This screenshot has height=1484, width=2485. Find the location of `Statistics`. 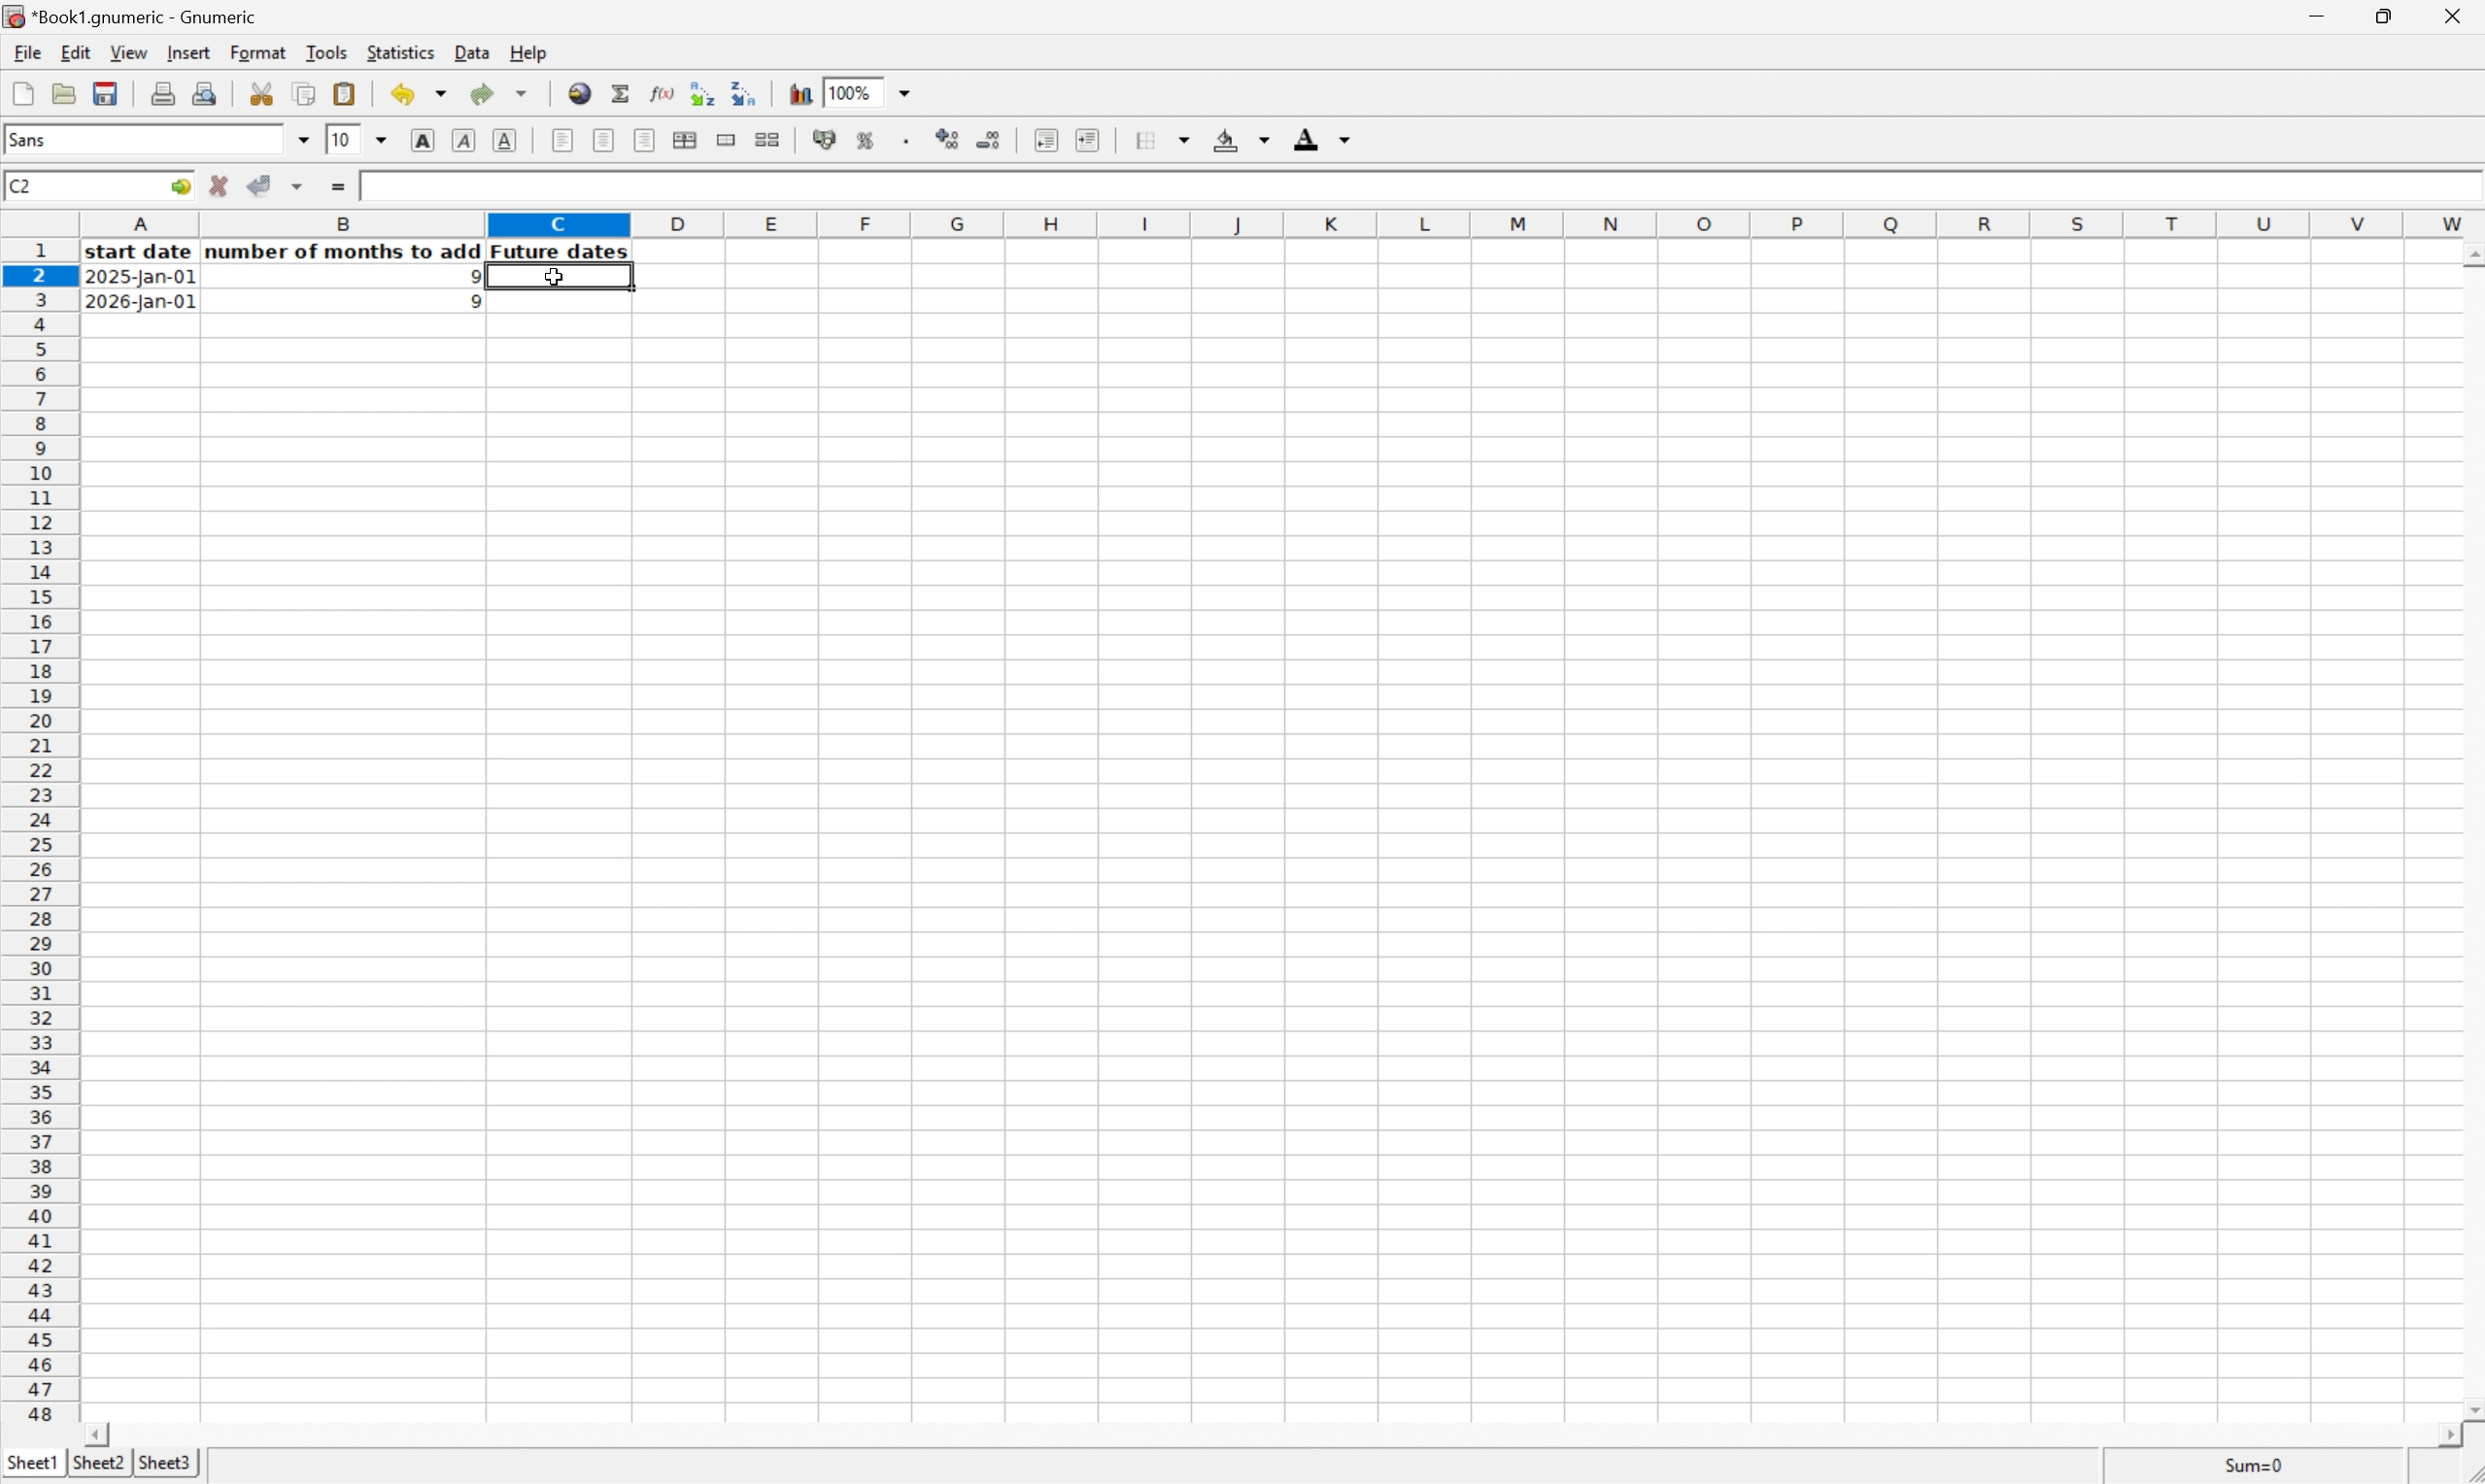

Statistics is located at coordinates (401, 50).